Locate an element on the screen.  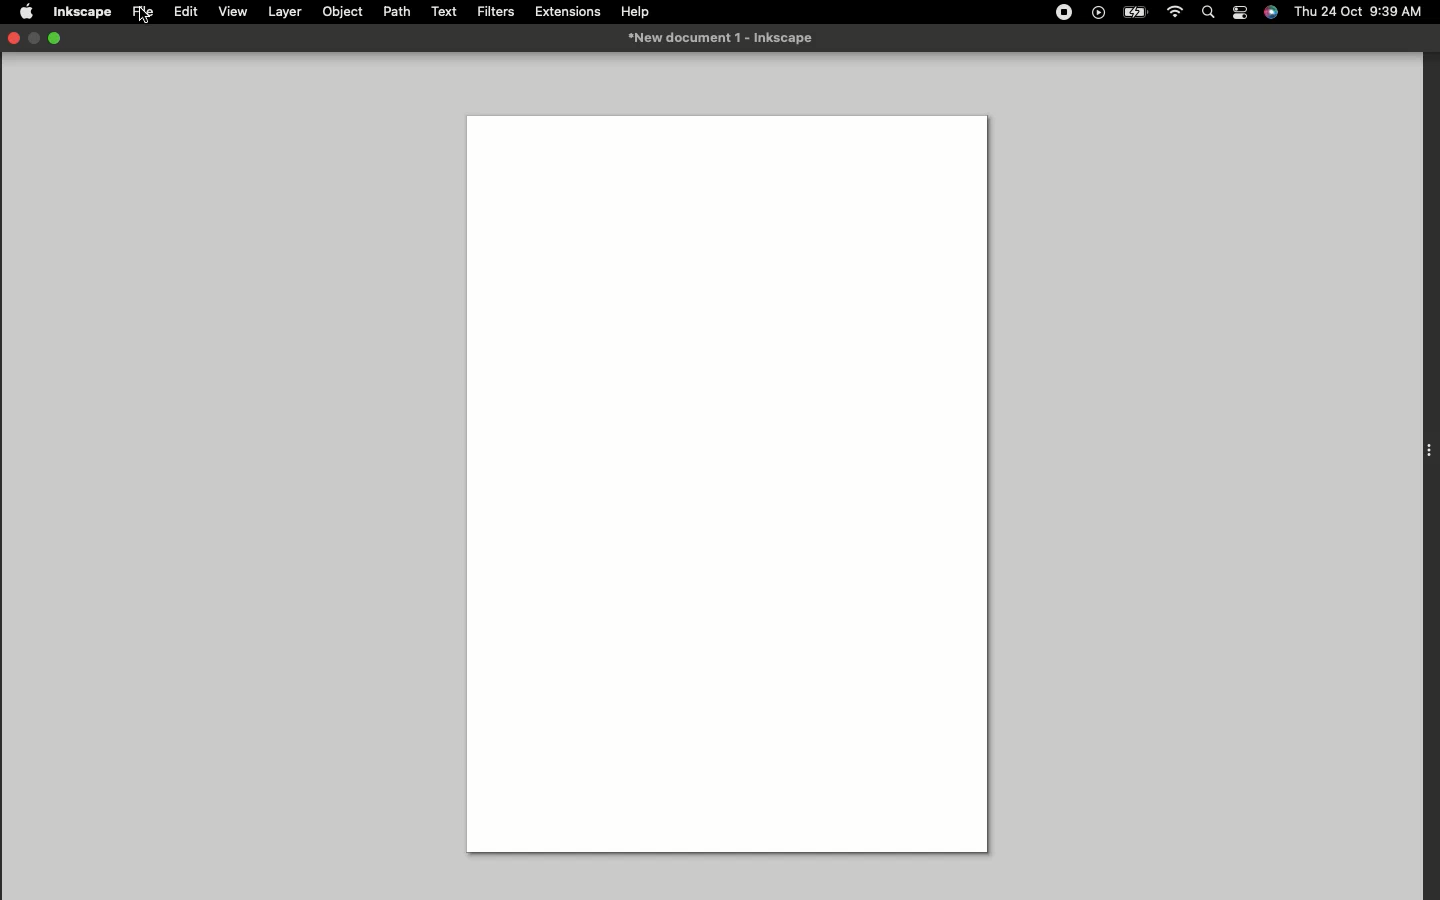
cursor is located at coordinates (145, 21).